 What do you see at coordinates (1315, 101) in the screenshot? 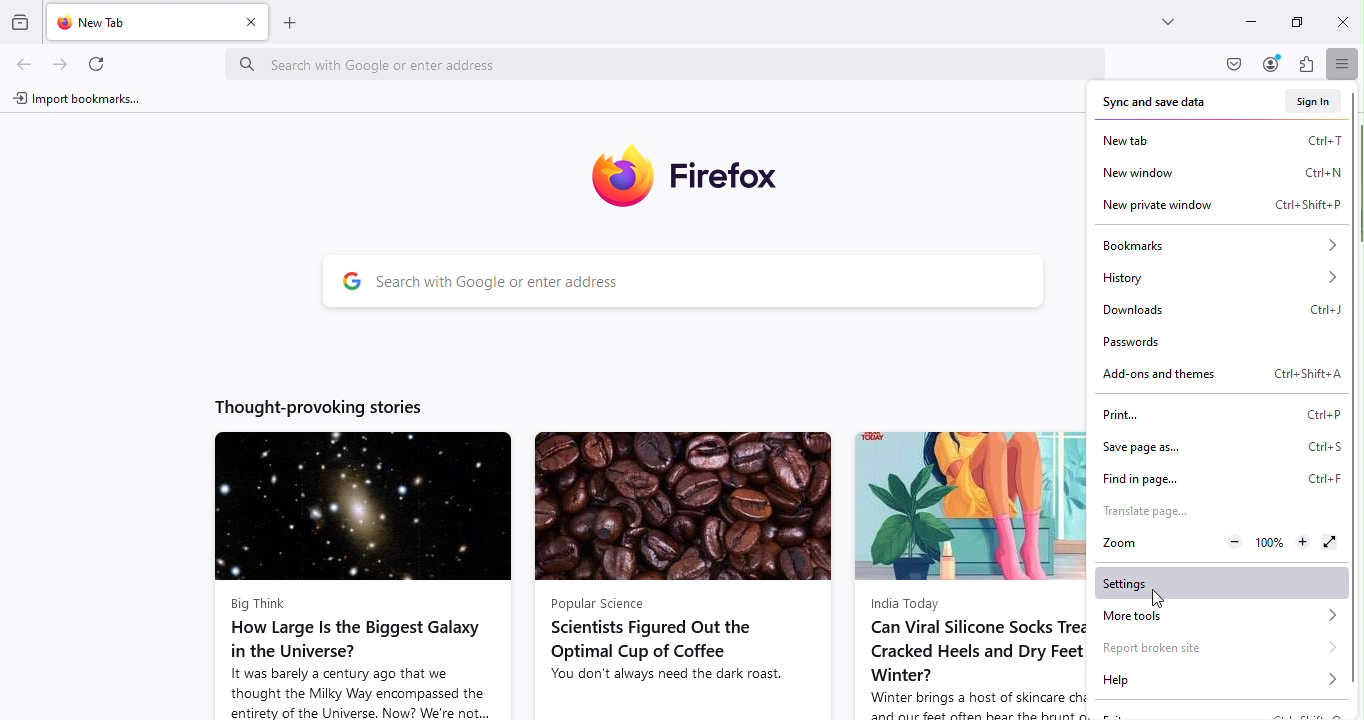
I see `Sign in` at bounding box center [1315, 101].